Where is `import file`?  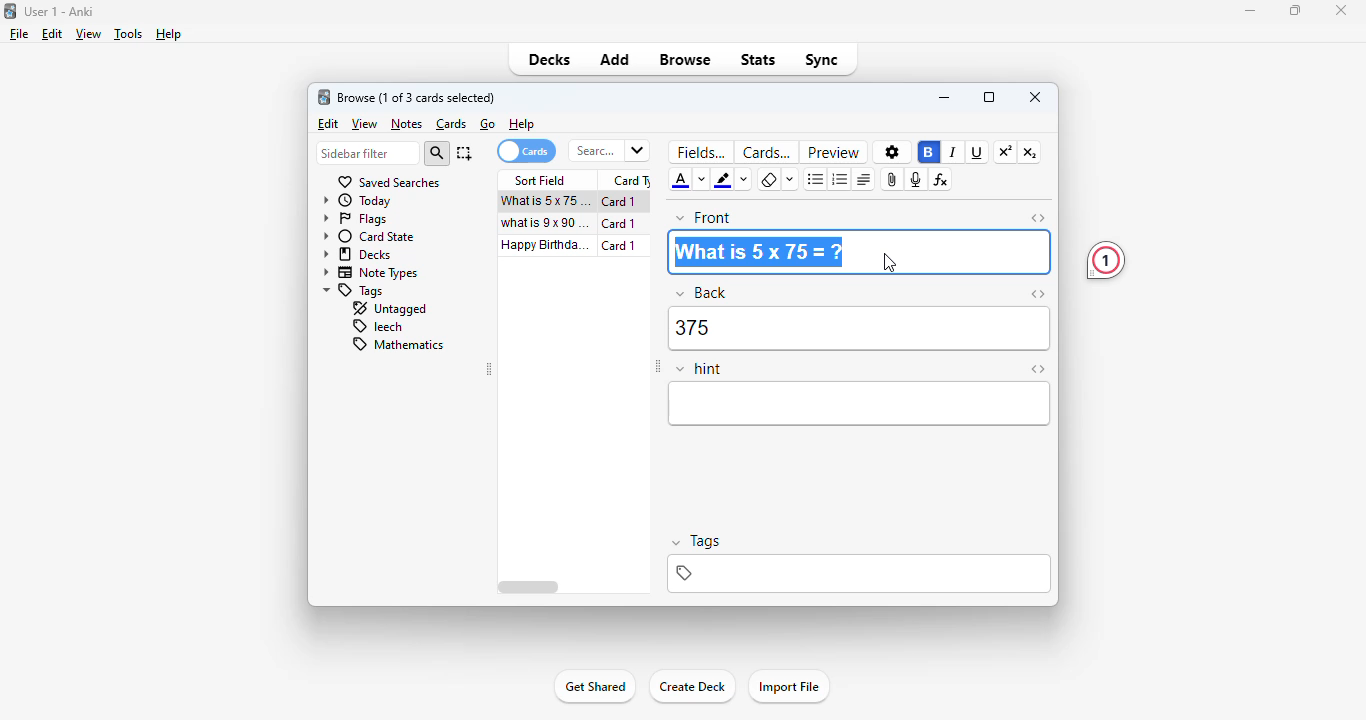
import file is located at coordinates (789, 686).